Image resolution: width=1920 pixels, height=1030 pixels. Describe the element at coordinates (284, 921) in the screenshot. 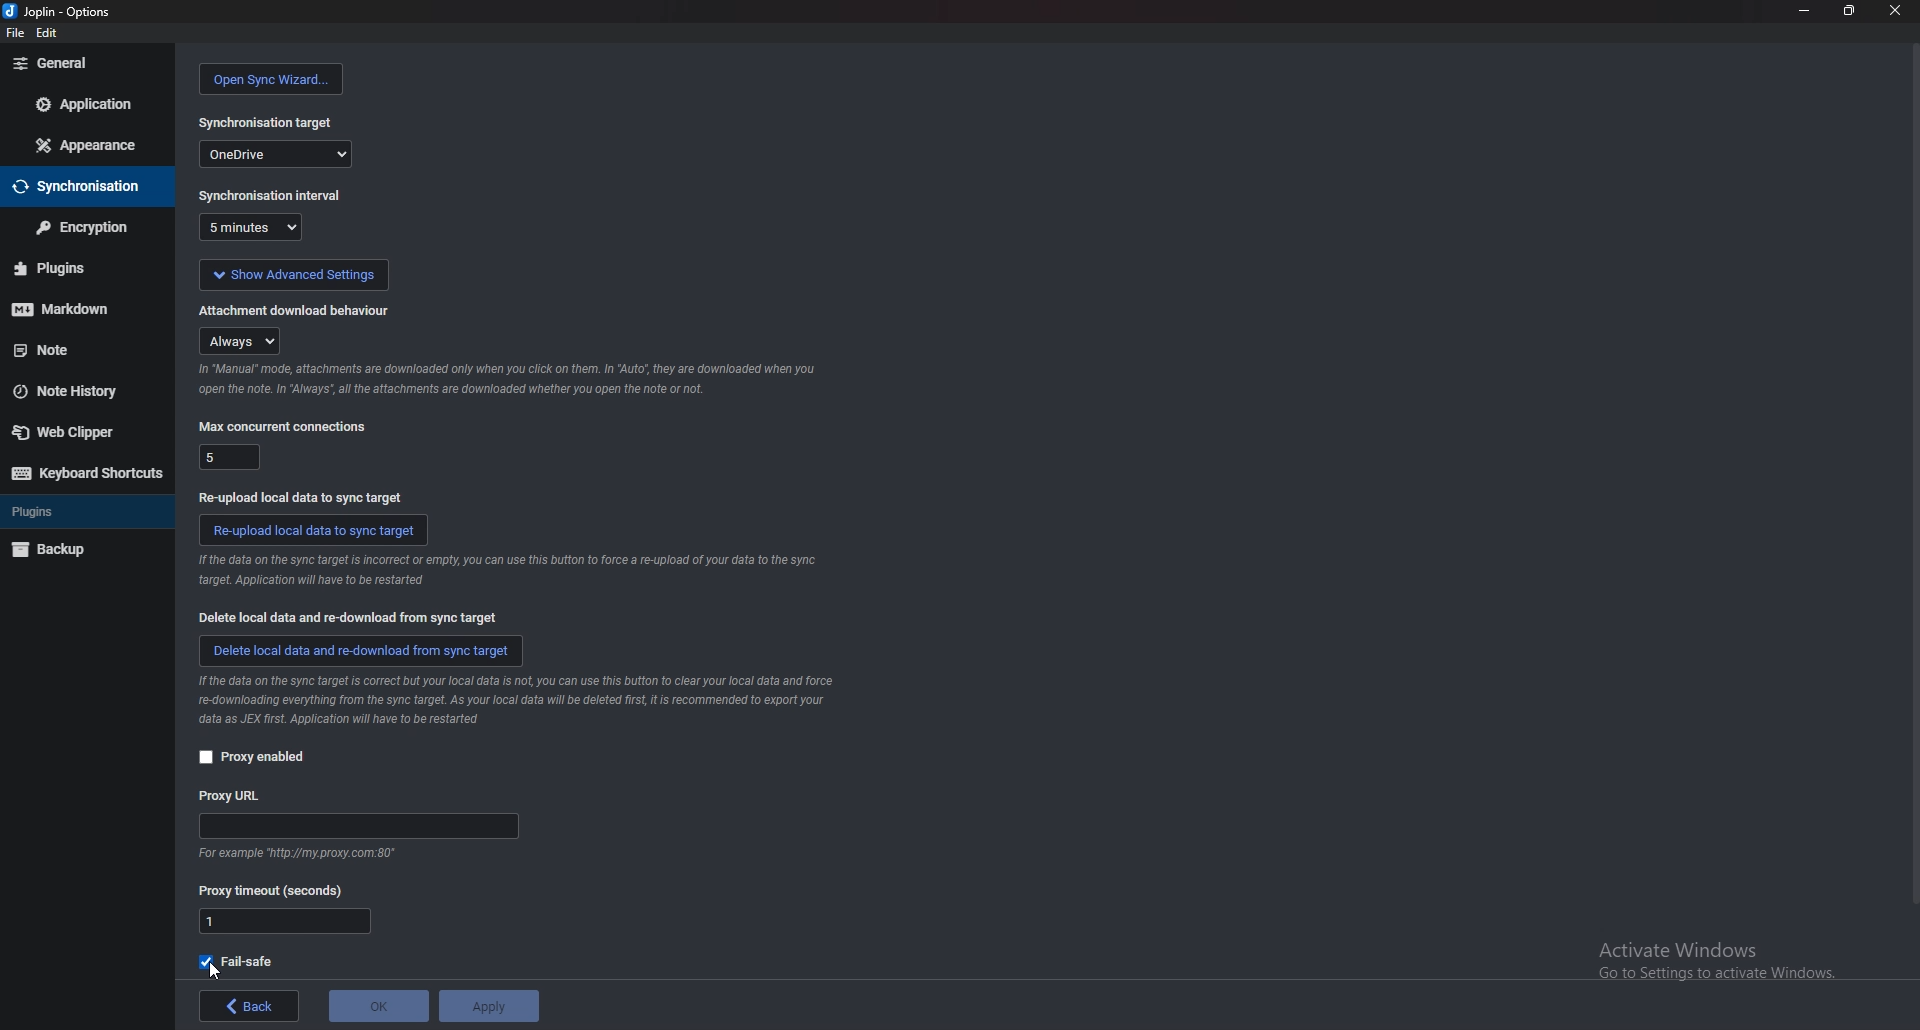

I see `proxy timeout` at that location.